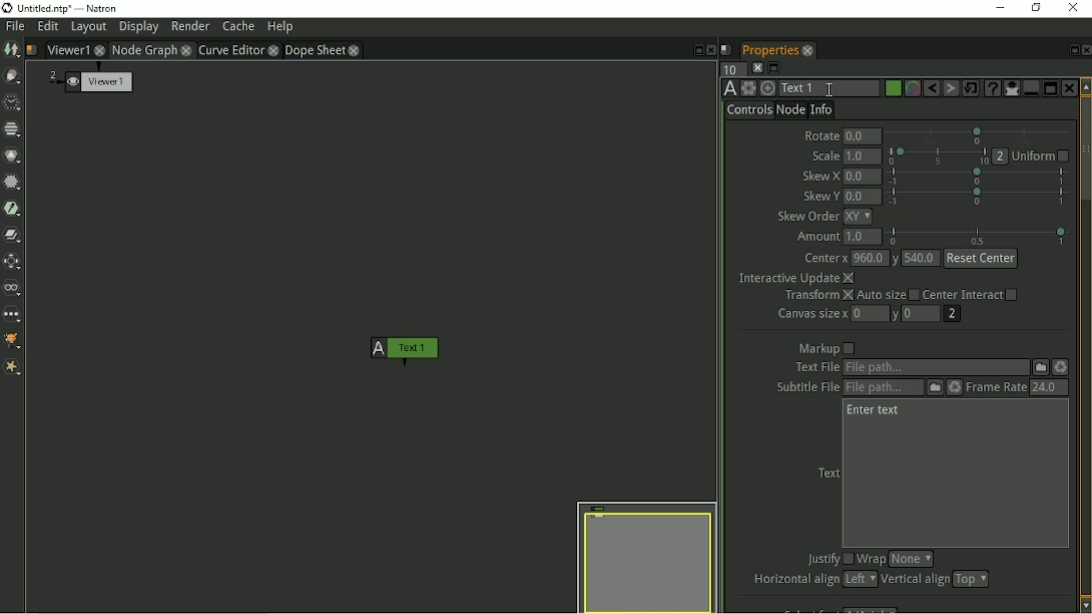  Describe the element at coordinates (975, 134) in the screenshot. I see `selection bar` at that location.